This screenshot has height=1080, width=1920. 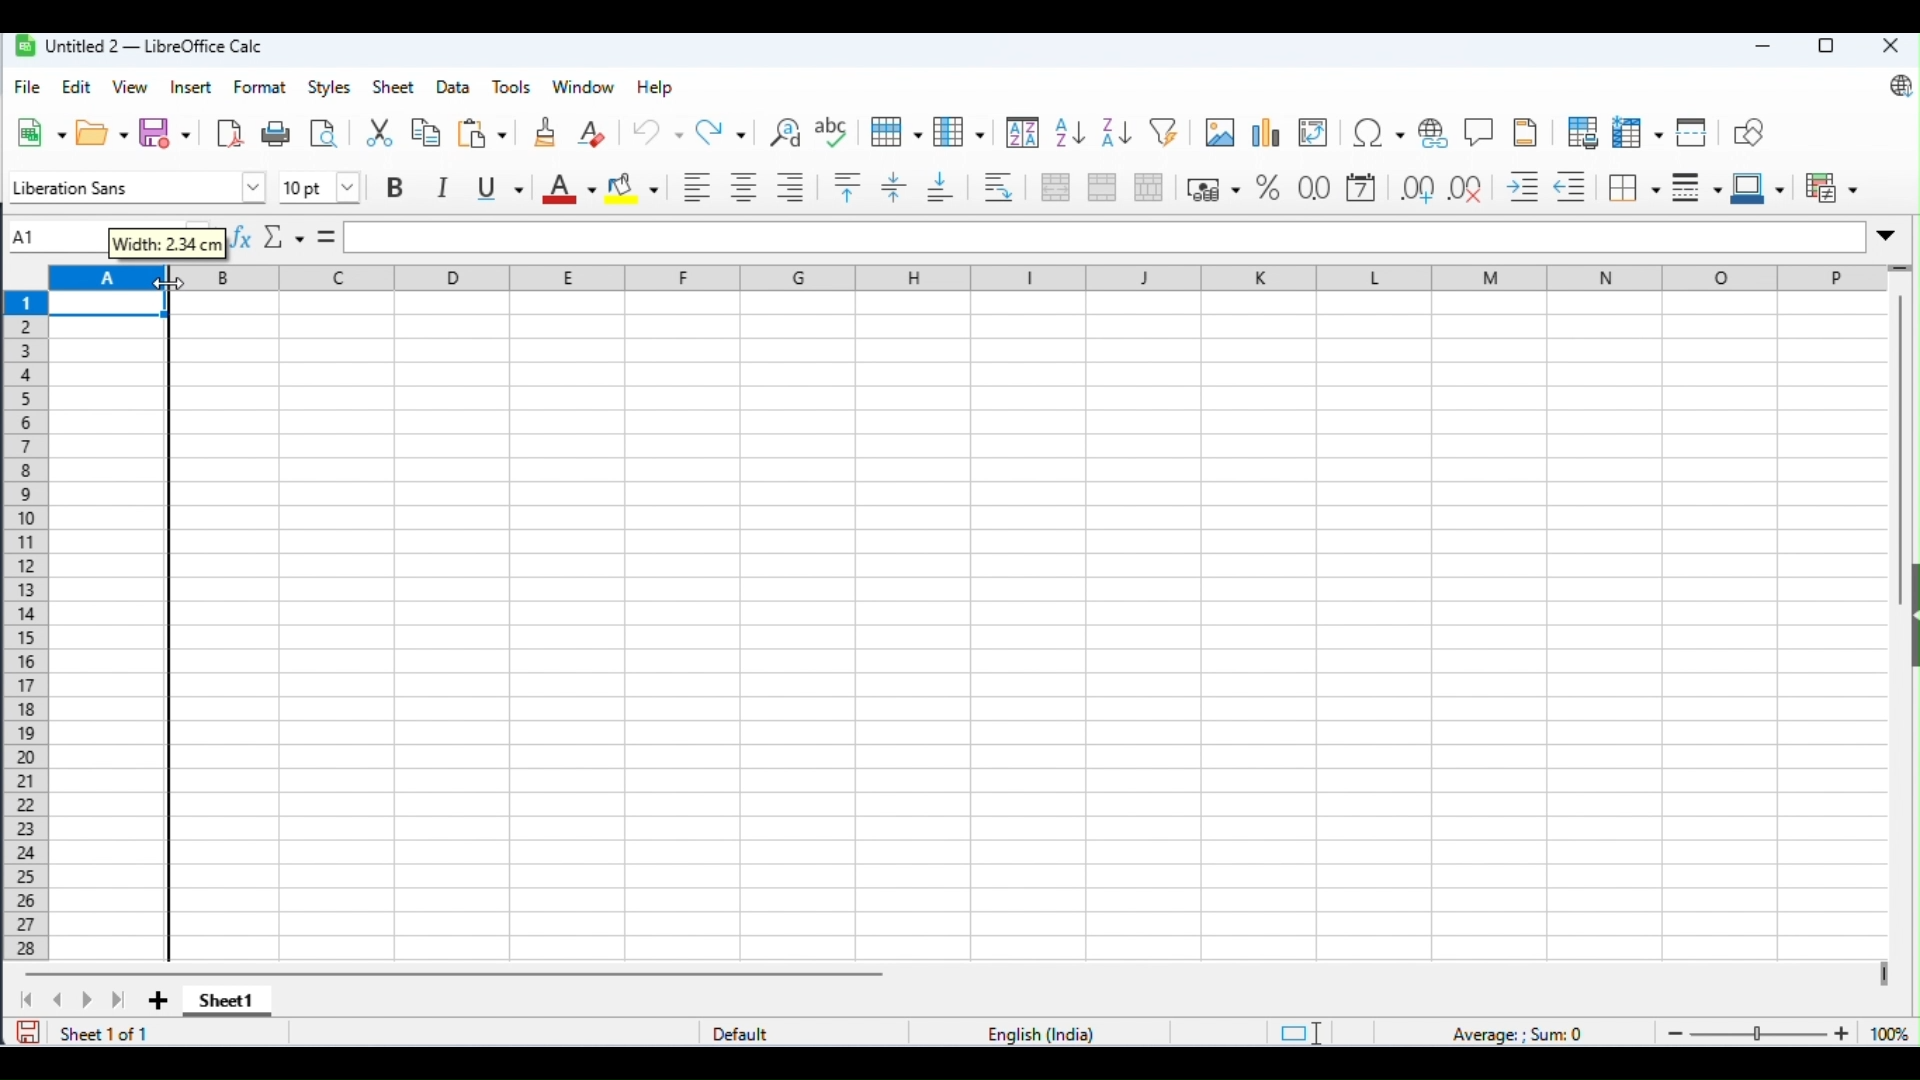 What do you see at coordinates (1267, 187) in the screenshot?
I see `format as percent` at bounding box center [1267, 187].